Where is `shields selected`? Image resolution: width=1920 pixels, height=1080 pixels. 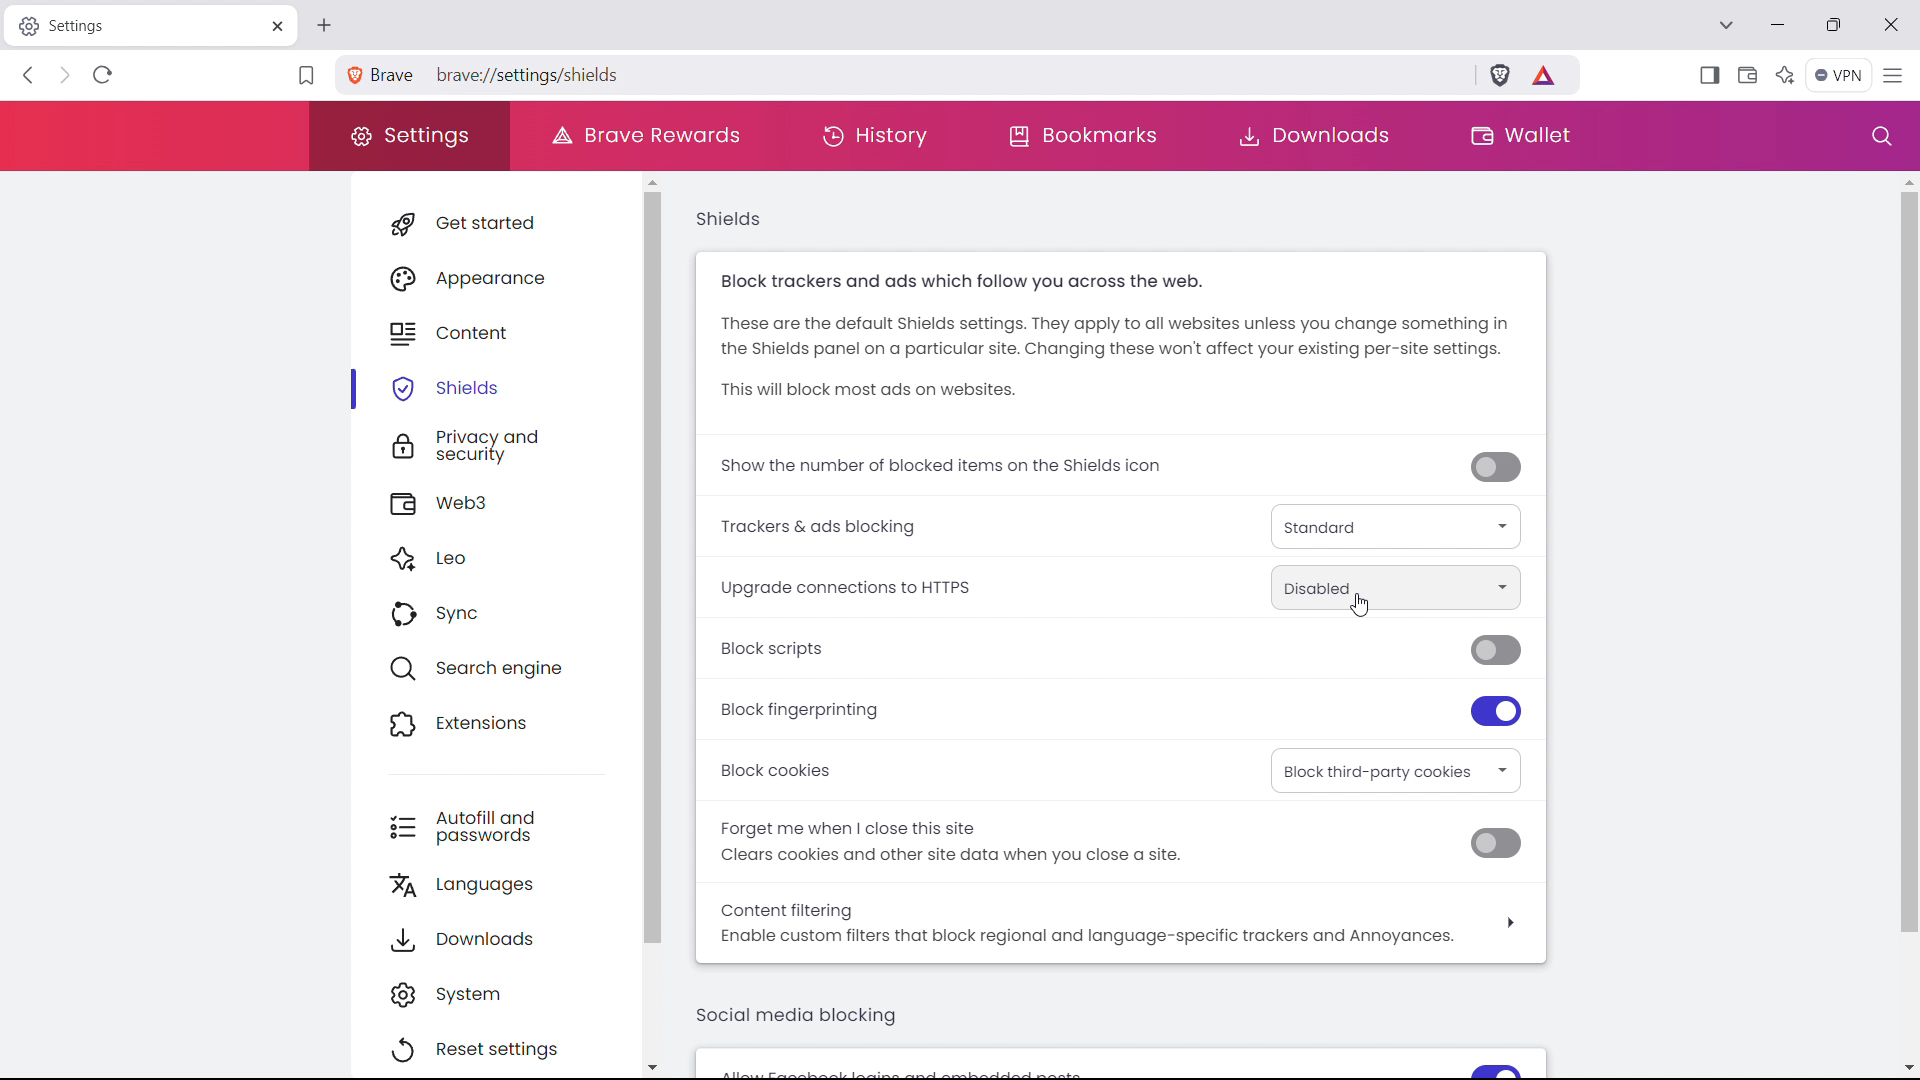
shields selected is located at coordinates (491, 389).